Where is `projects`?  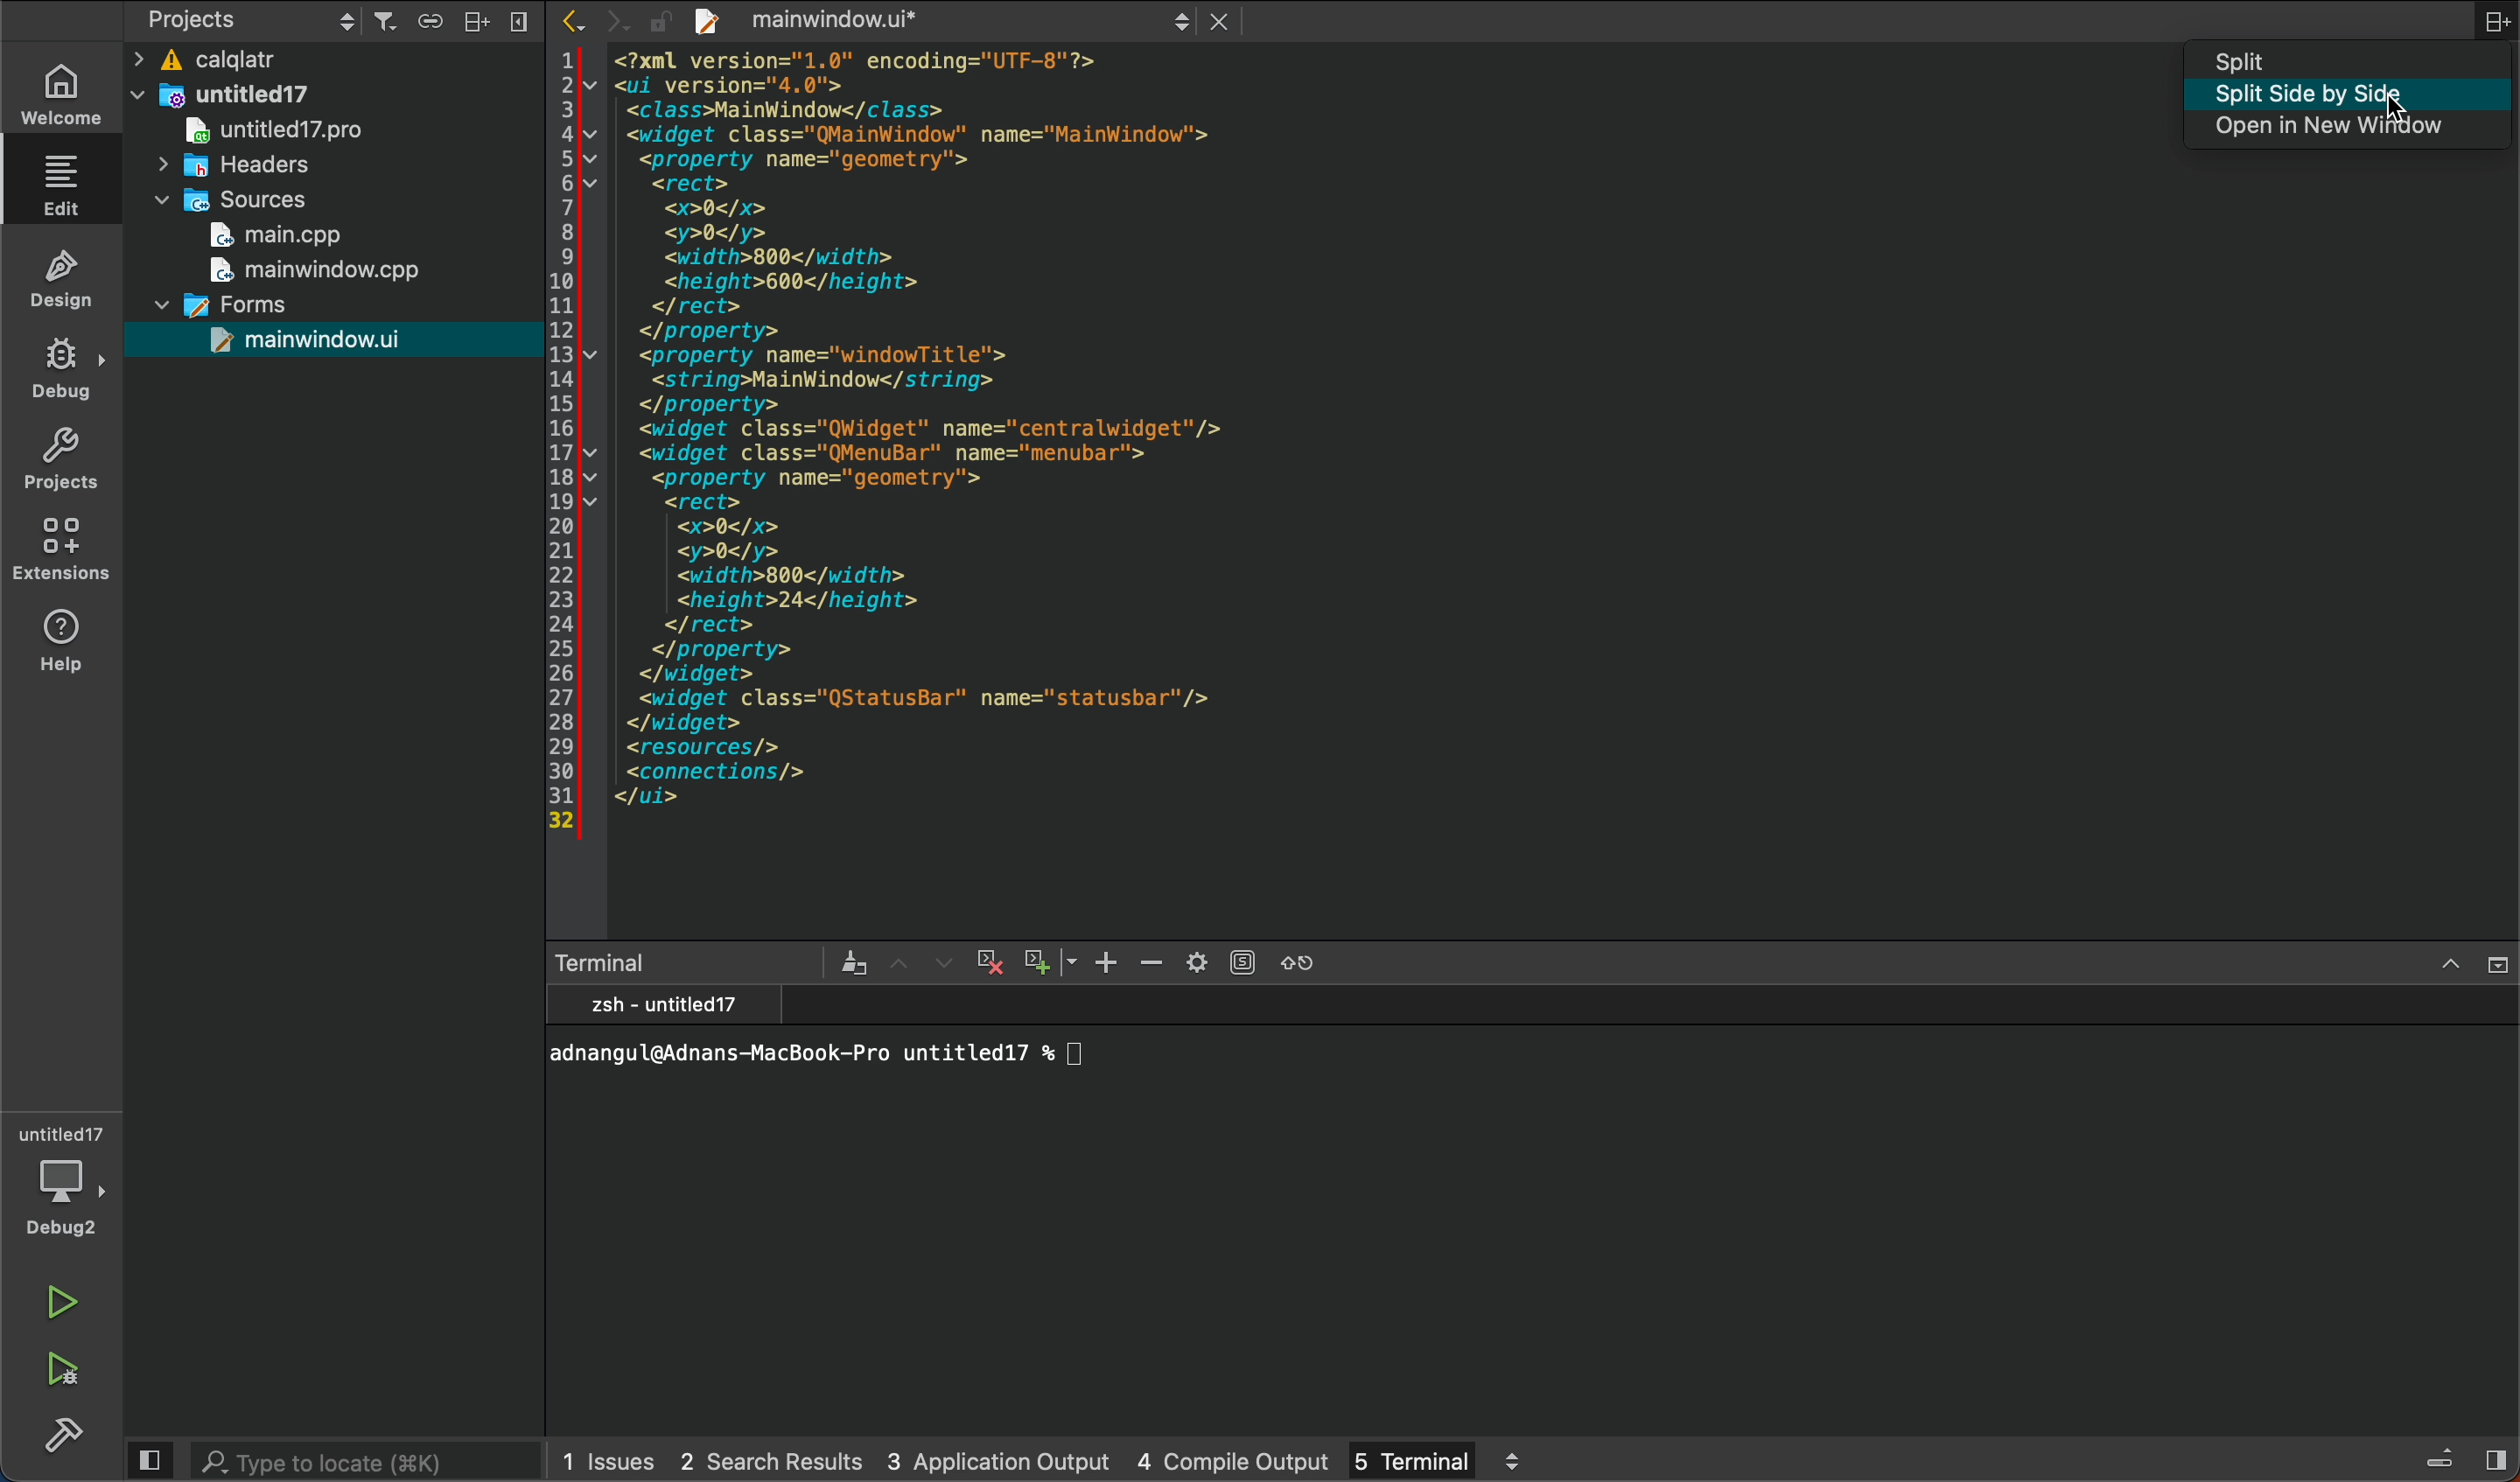 projects is located at coordinates (64, 457).